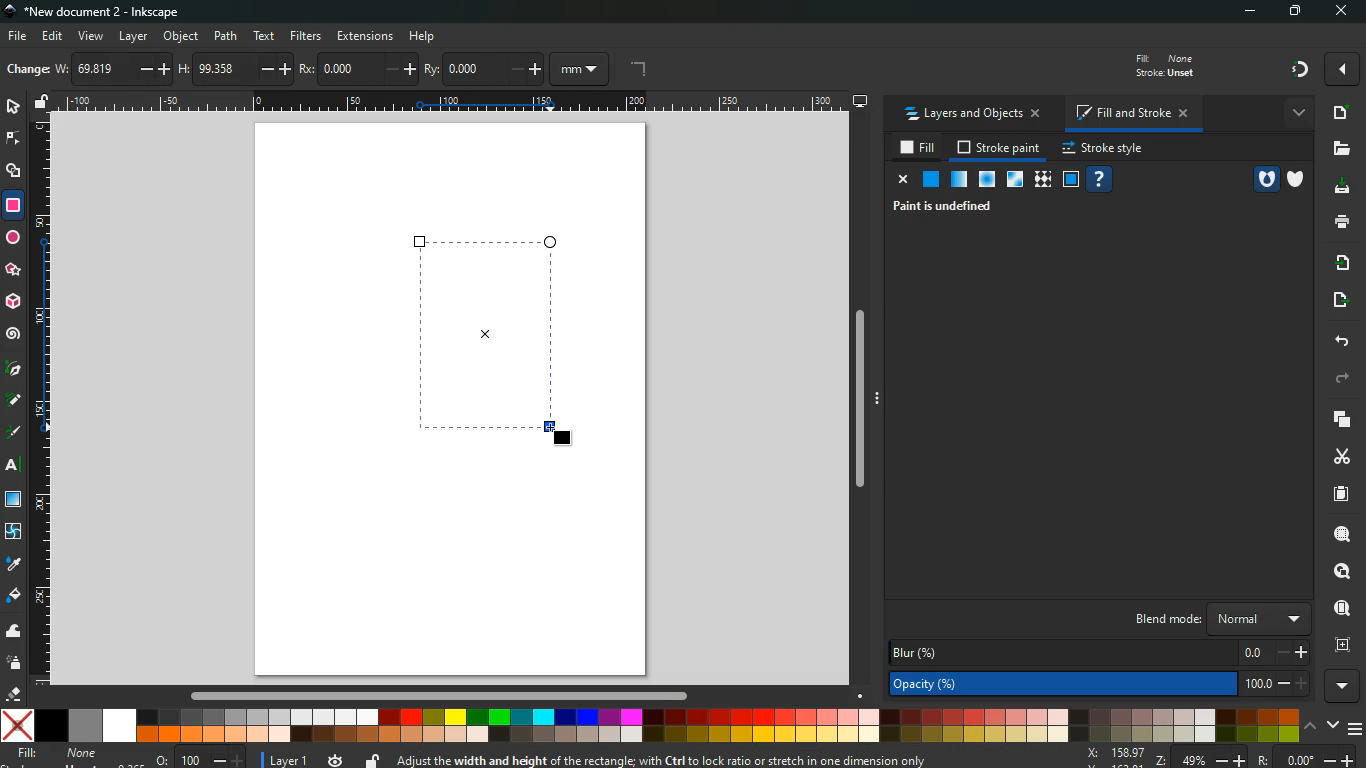  What do you see at coordinates (1337, 112) in the screenshot?
I see `new` at bounding box center [1337, 112].